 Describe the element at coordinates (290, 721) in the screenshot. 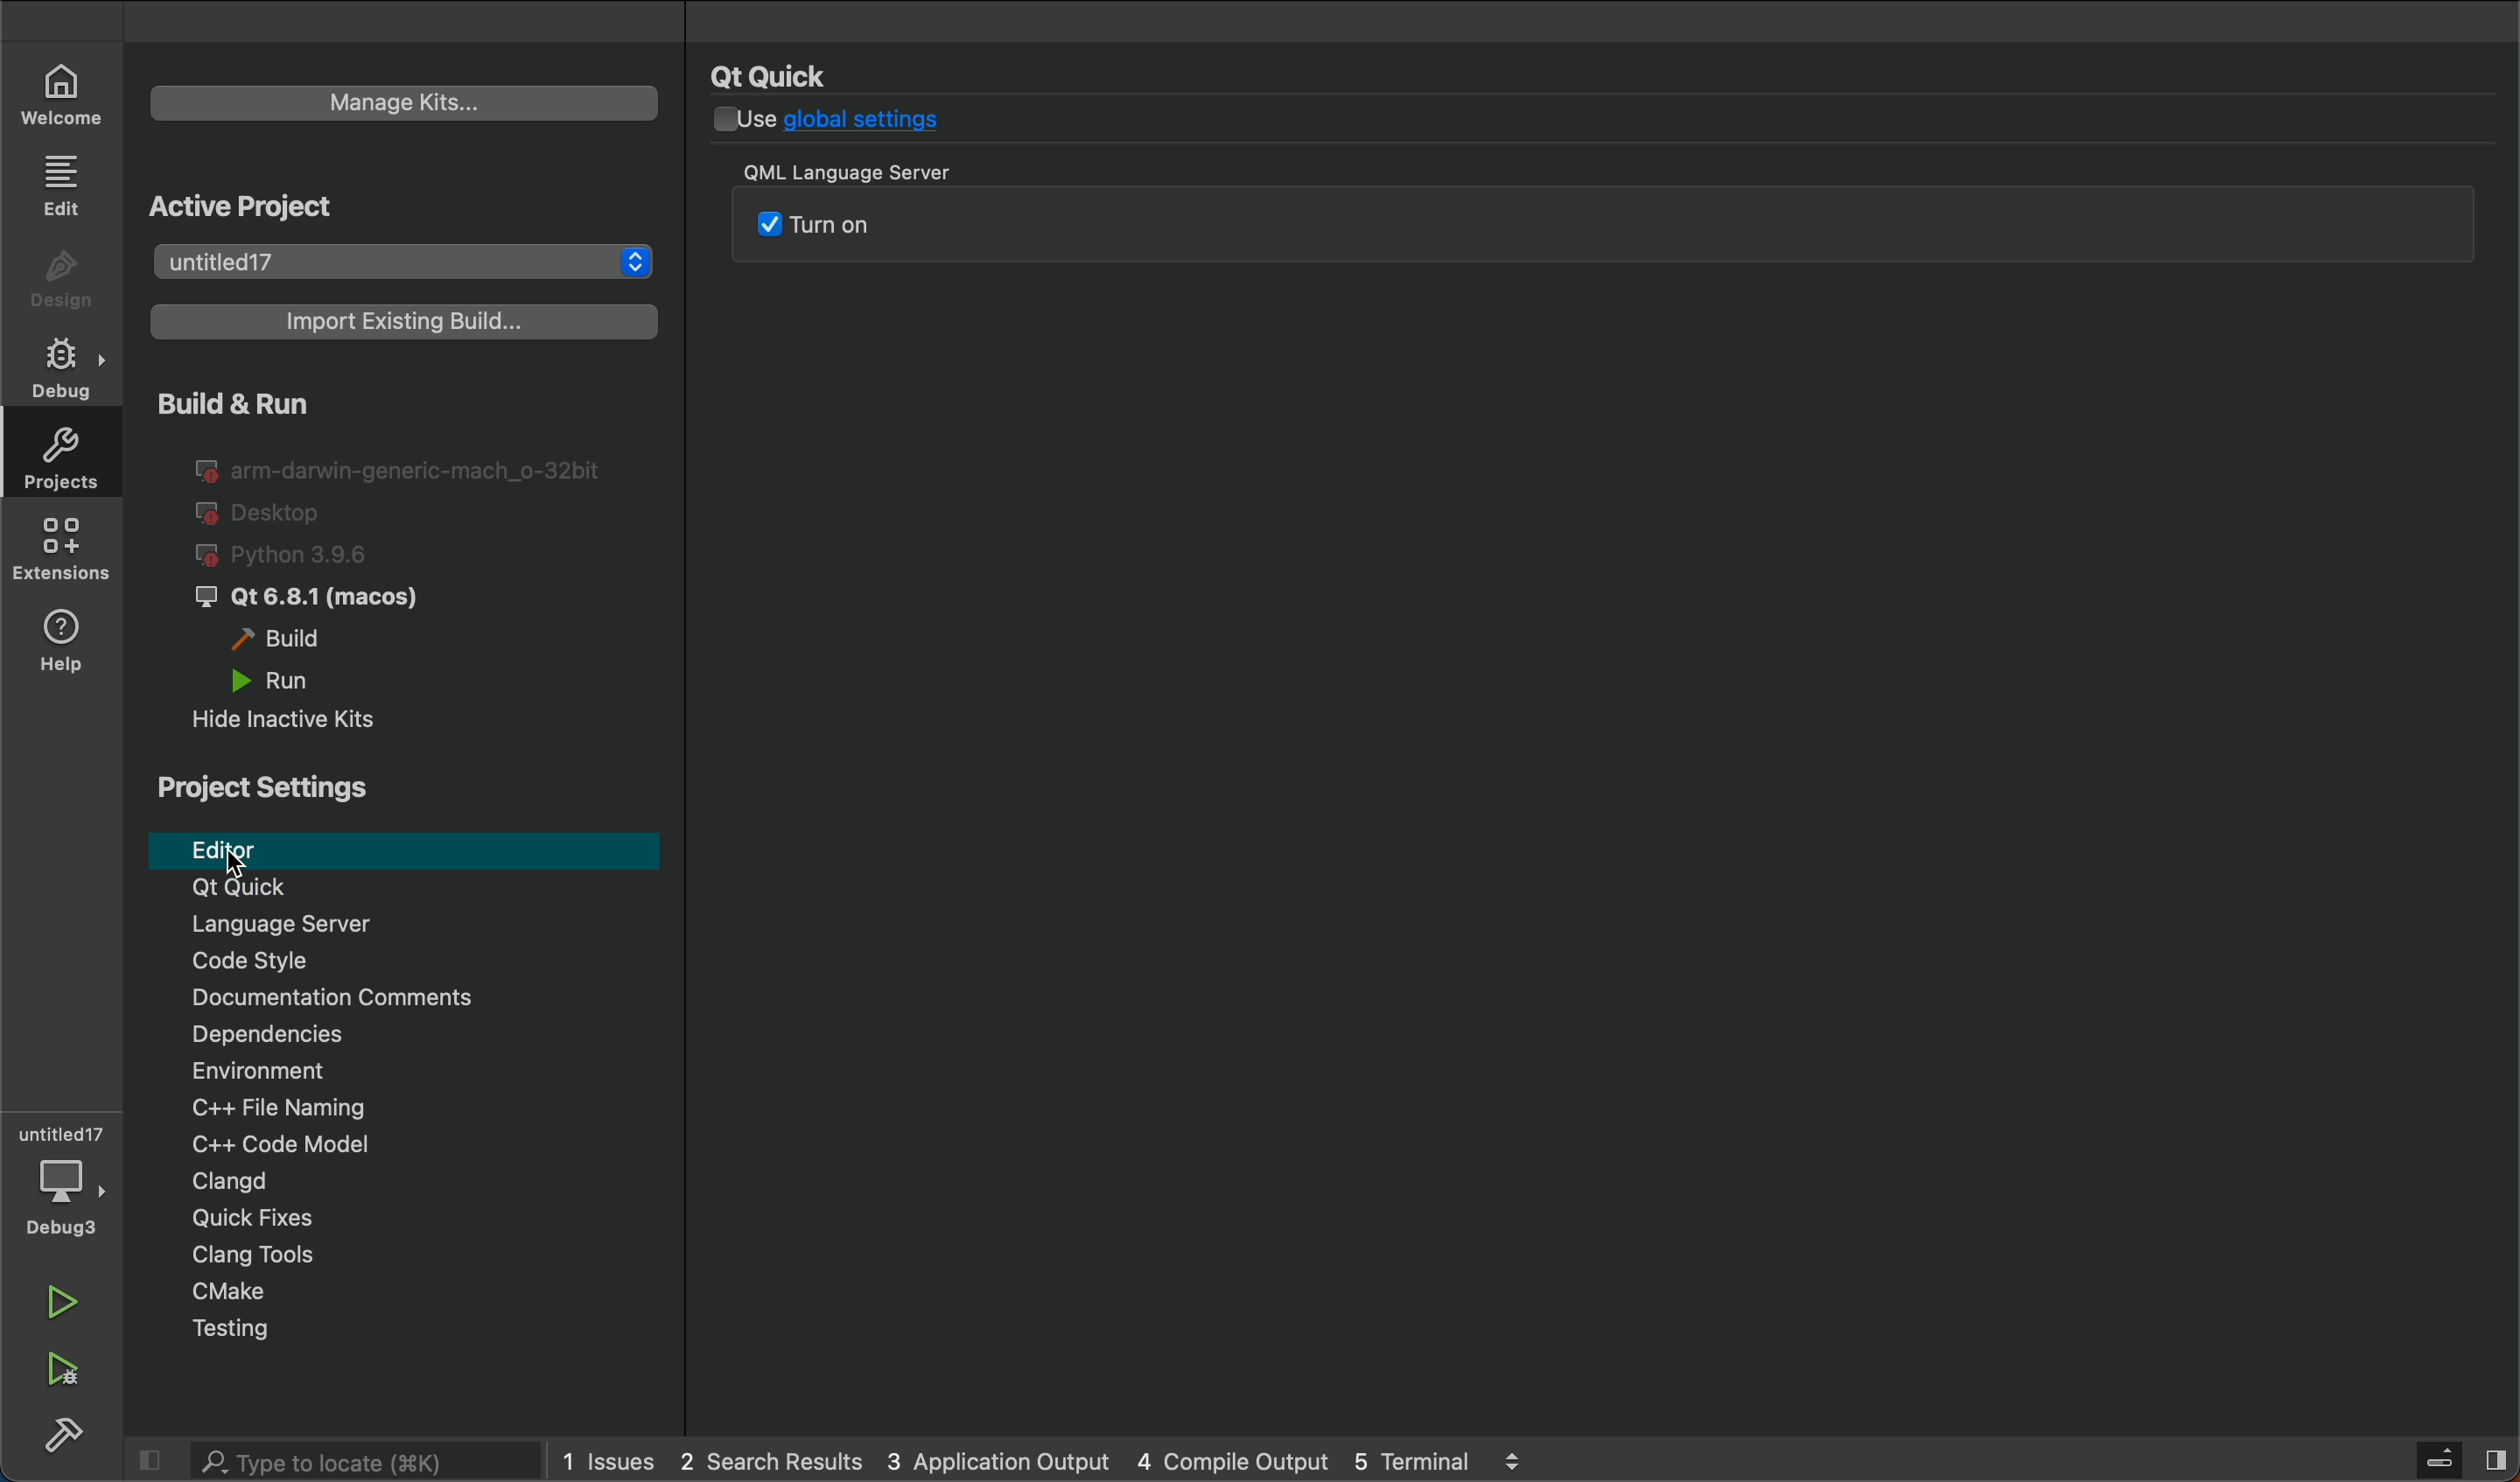

I see `hide inactive kits` at that location.